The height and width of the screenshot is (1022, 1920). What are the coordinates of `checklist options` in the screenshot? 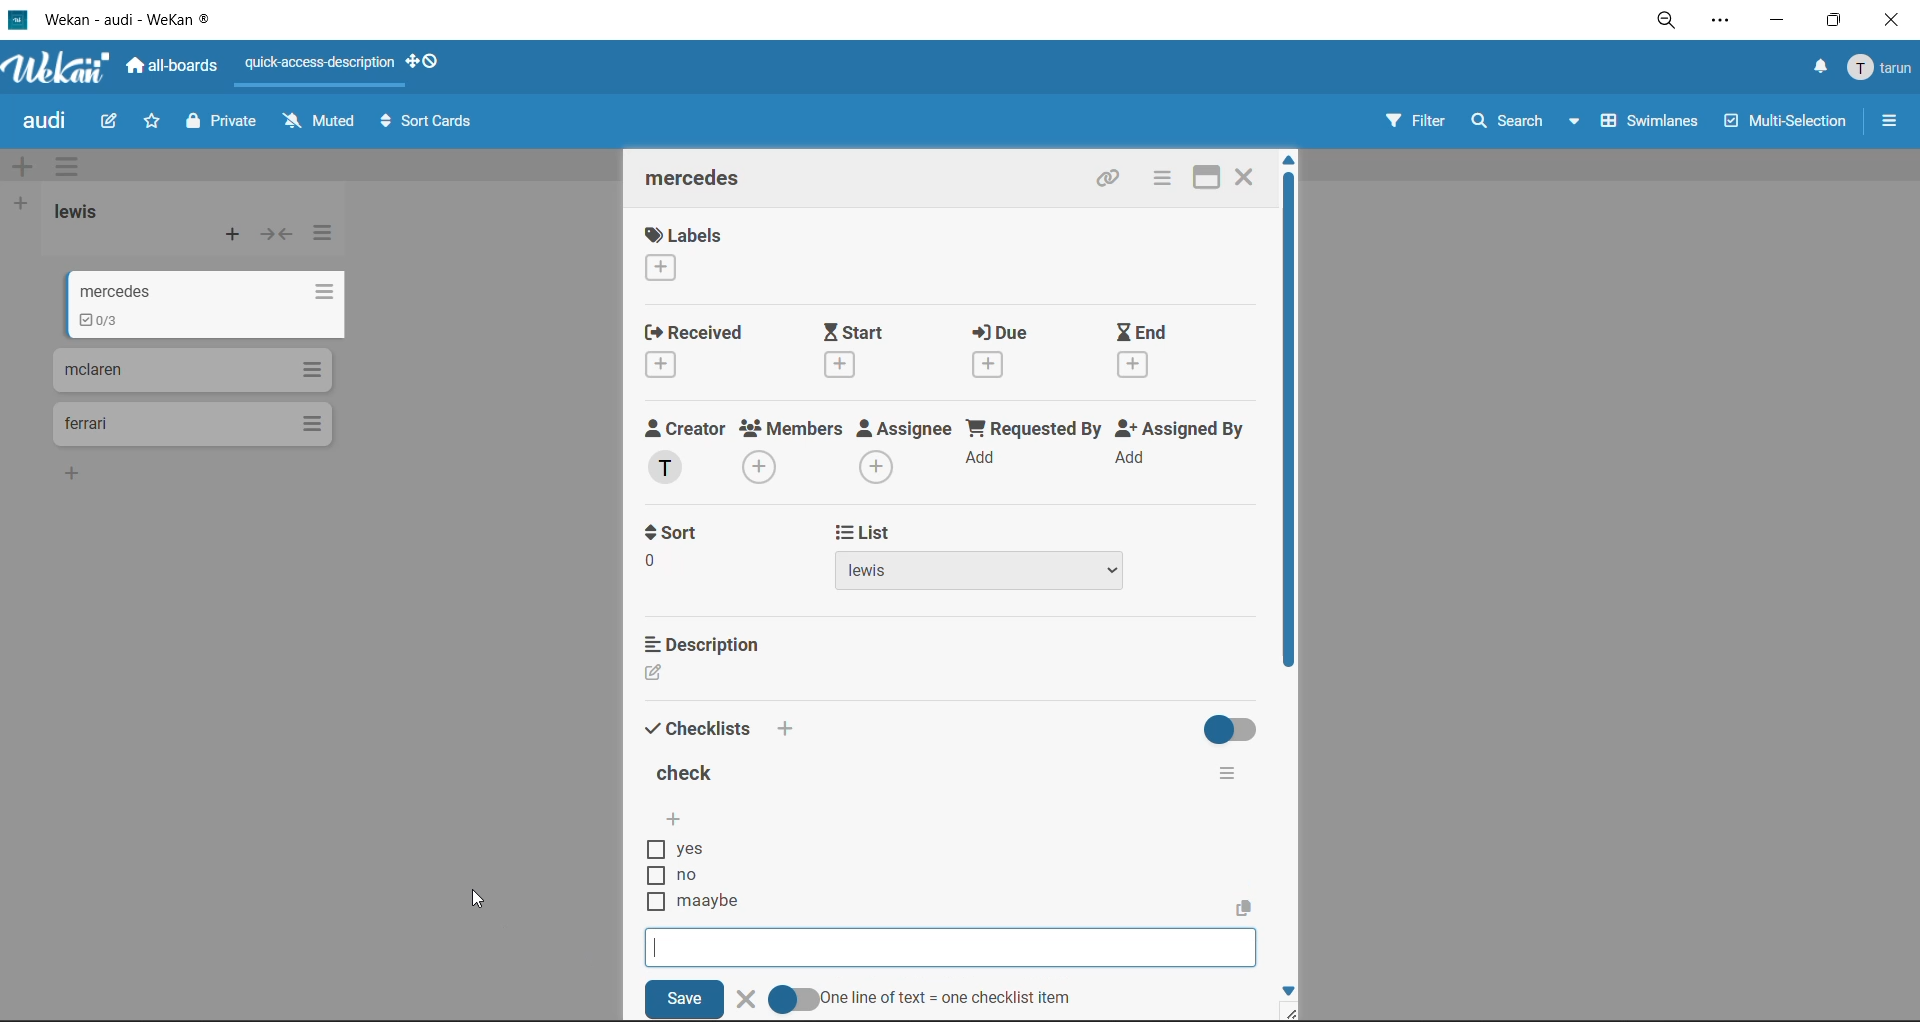 It's located at (679, 860).